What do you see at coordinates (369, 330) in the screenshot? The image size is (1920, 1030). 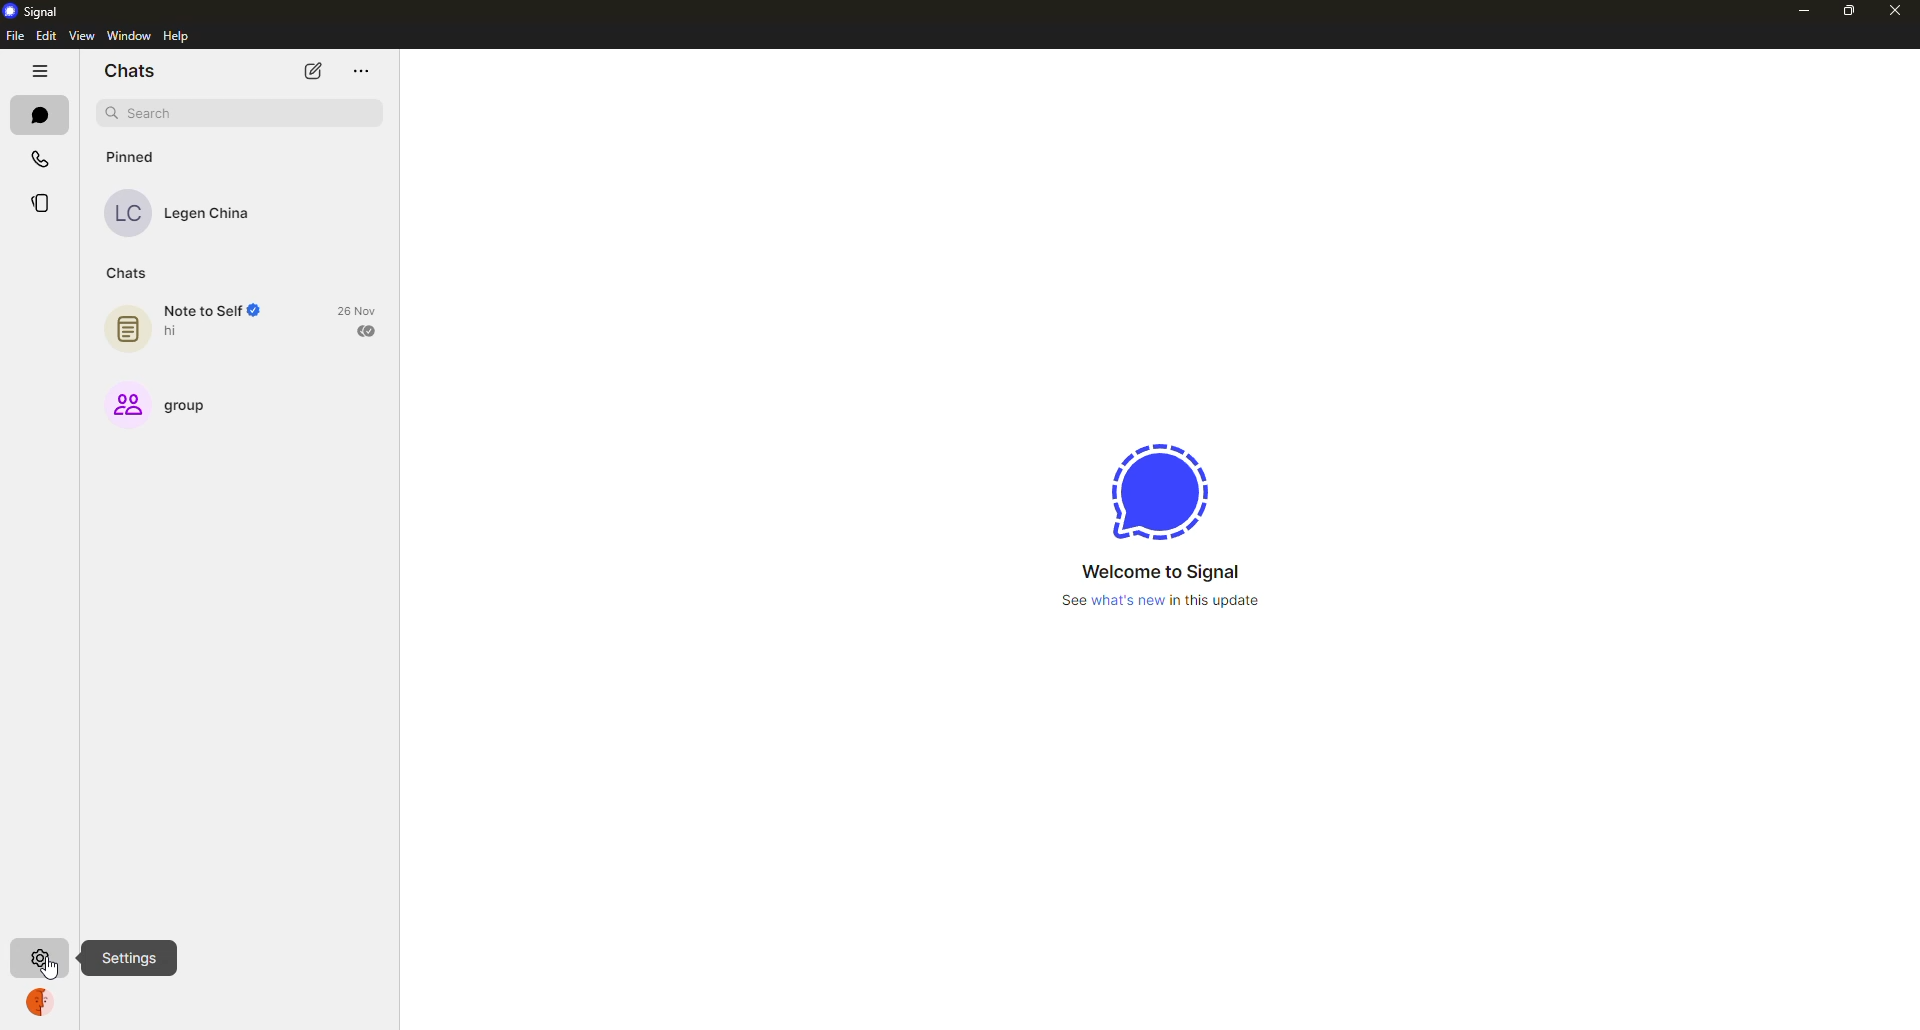 I see `sent` at bounding box center [369, 330].